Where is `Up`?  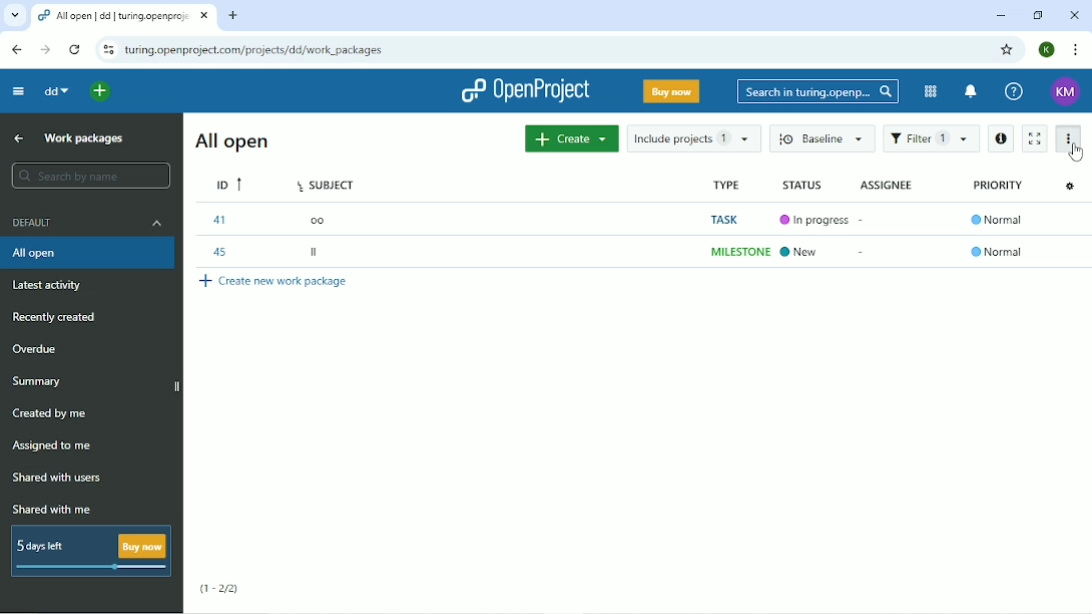 Up is located at coordinates (20, 139).